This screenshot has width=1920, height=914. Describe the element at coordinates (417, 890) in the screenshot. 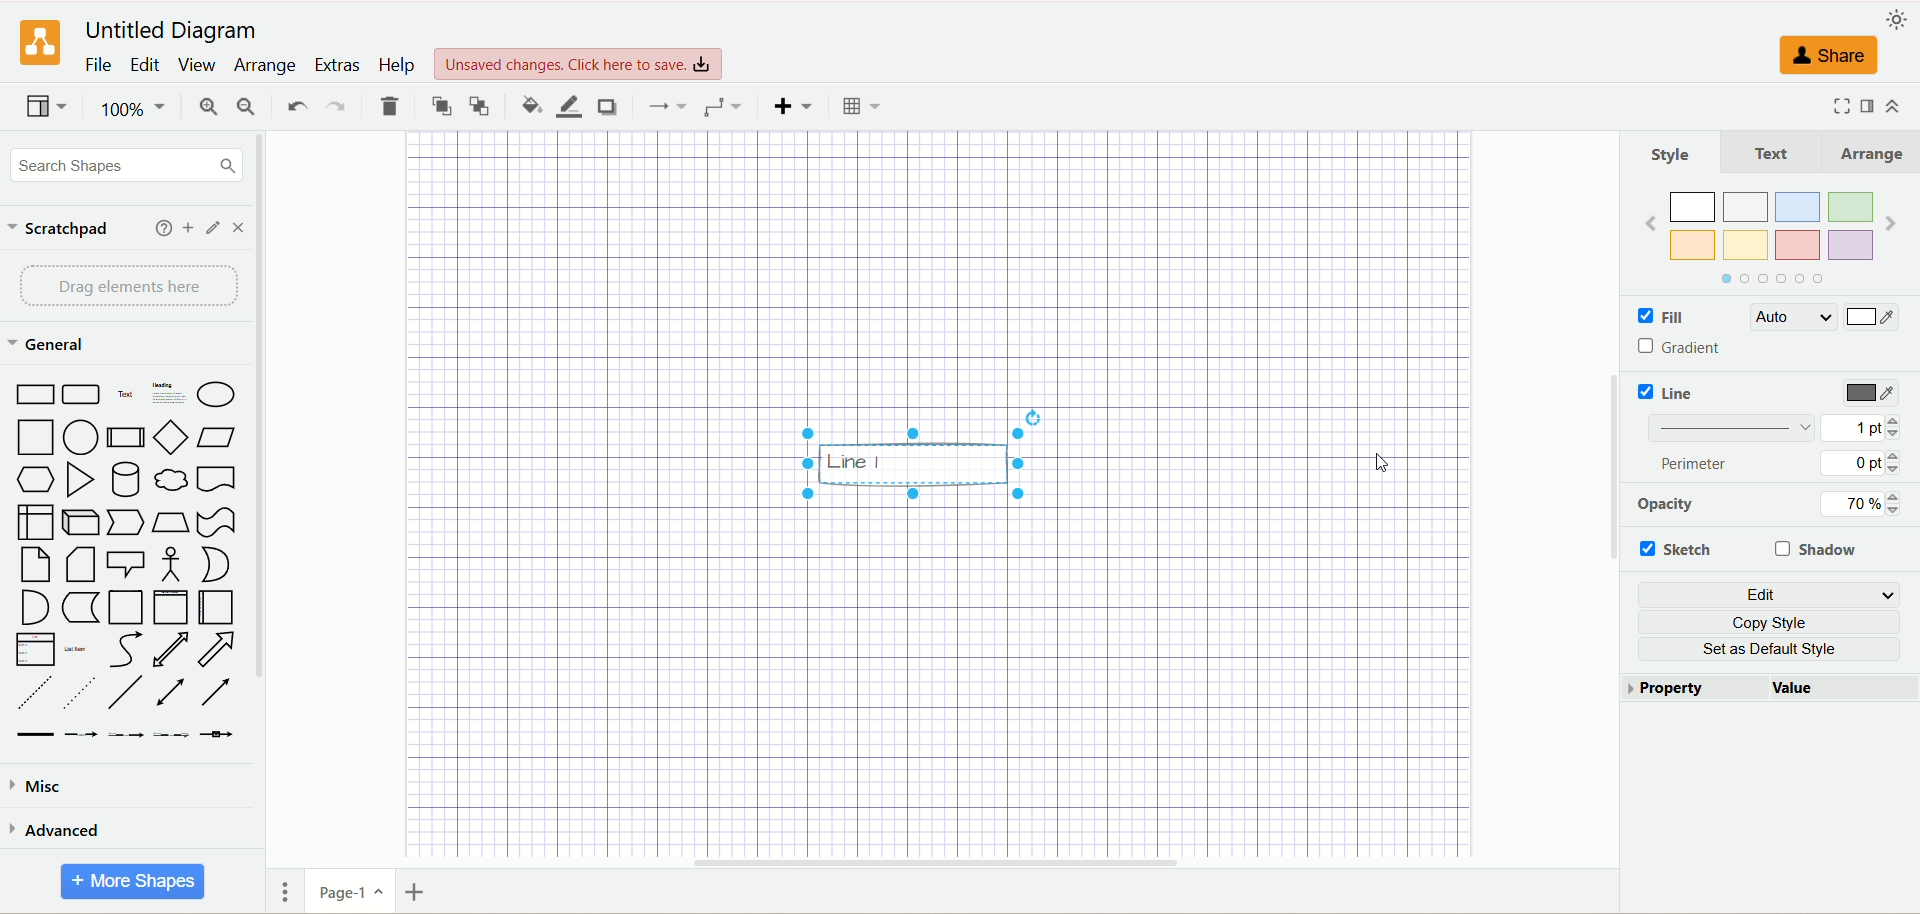

I see `insert page` at that location.